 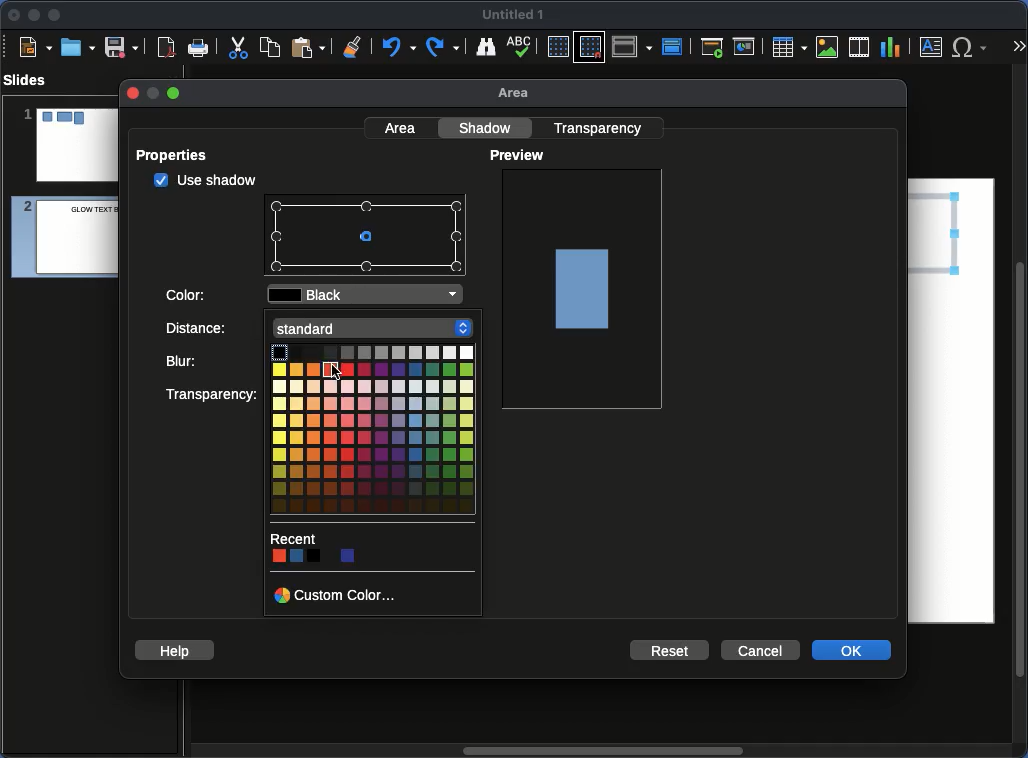 I want to click on minimize, so click(x=151, y=93).